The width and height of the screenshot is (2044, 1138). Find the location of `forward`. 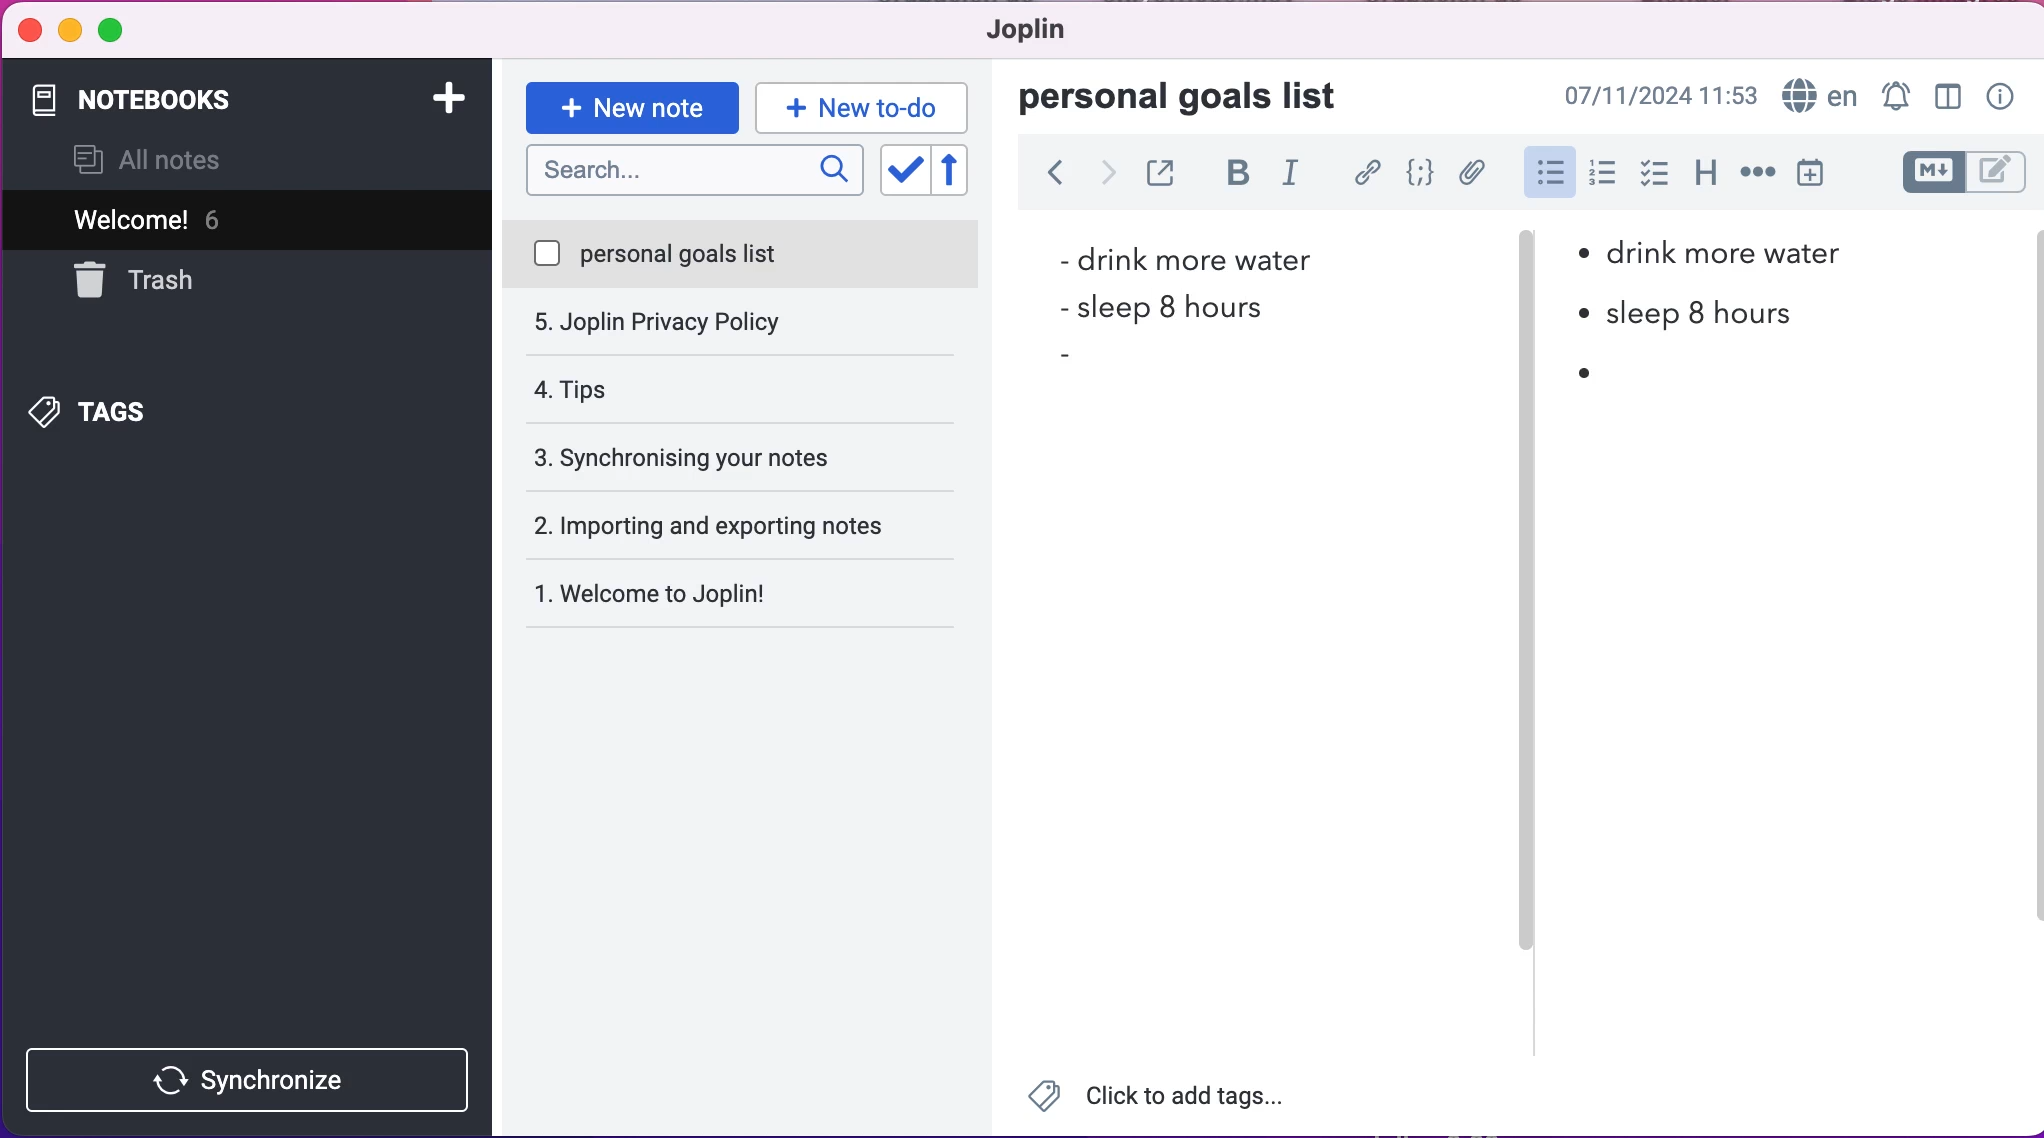

forward is located at coordinates (1109, 177).